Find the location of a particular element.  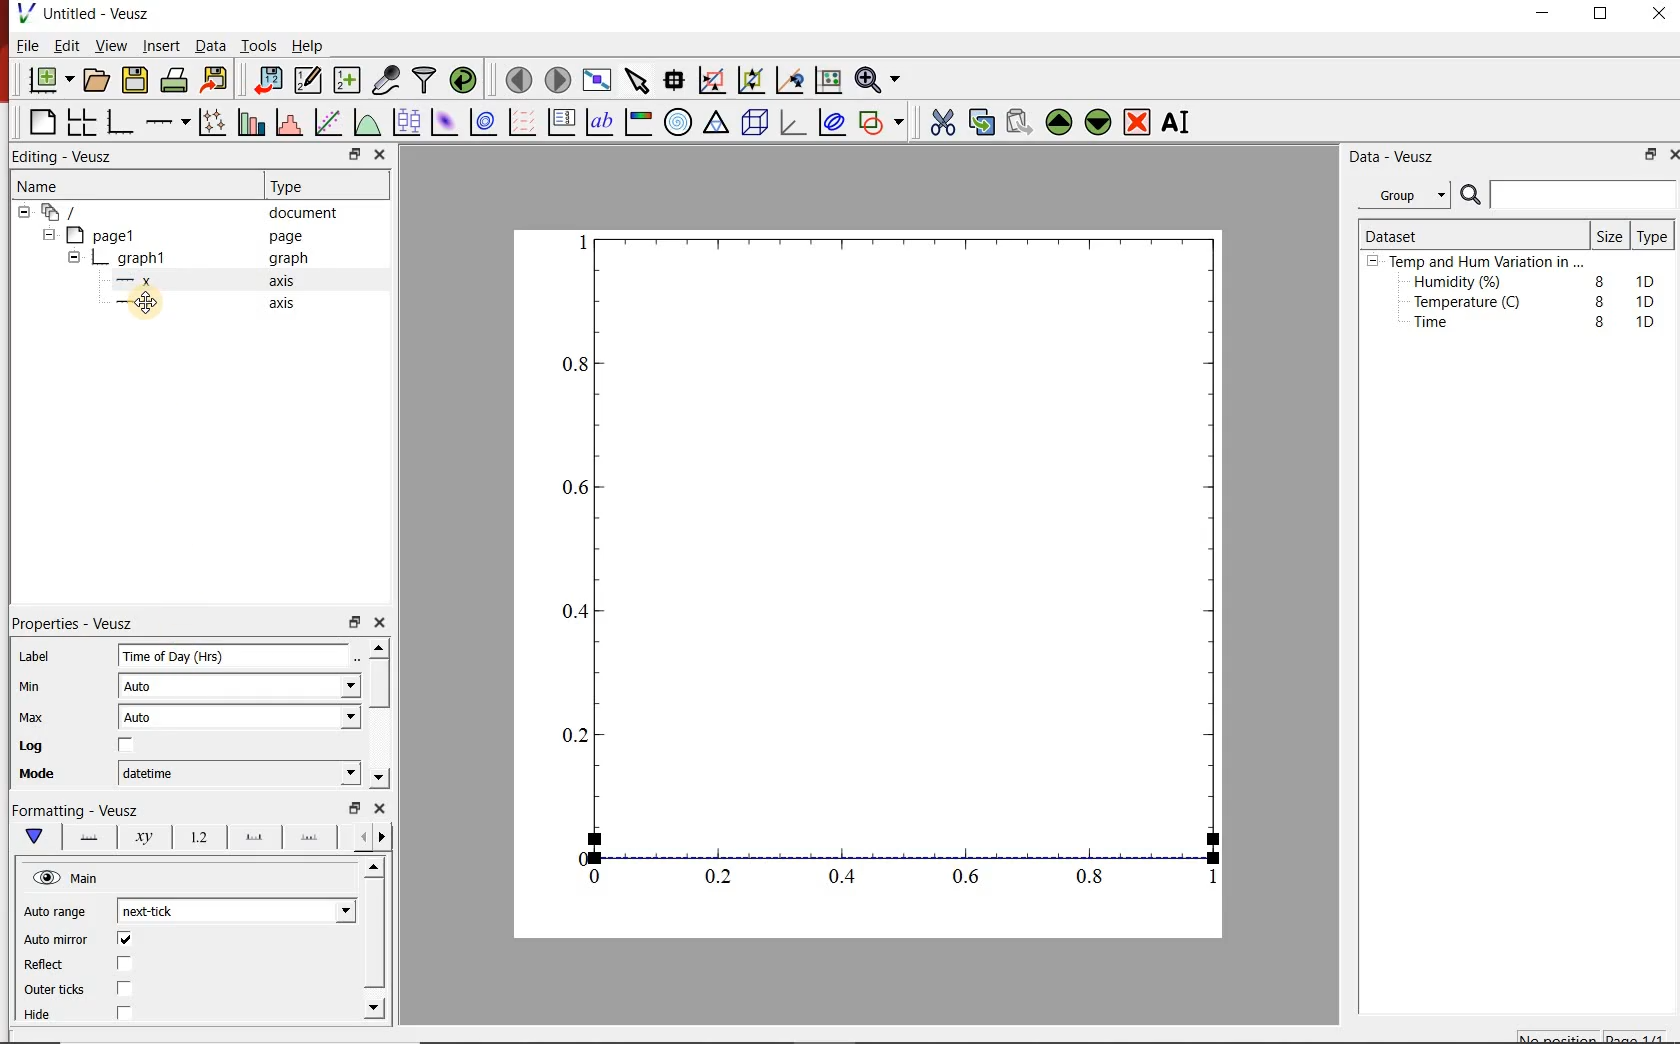

Humidity (%) is located at coordinates (1462, 283).